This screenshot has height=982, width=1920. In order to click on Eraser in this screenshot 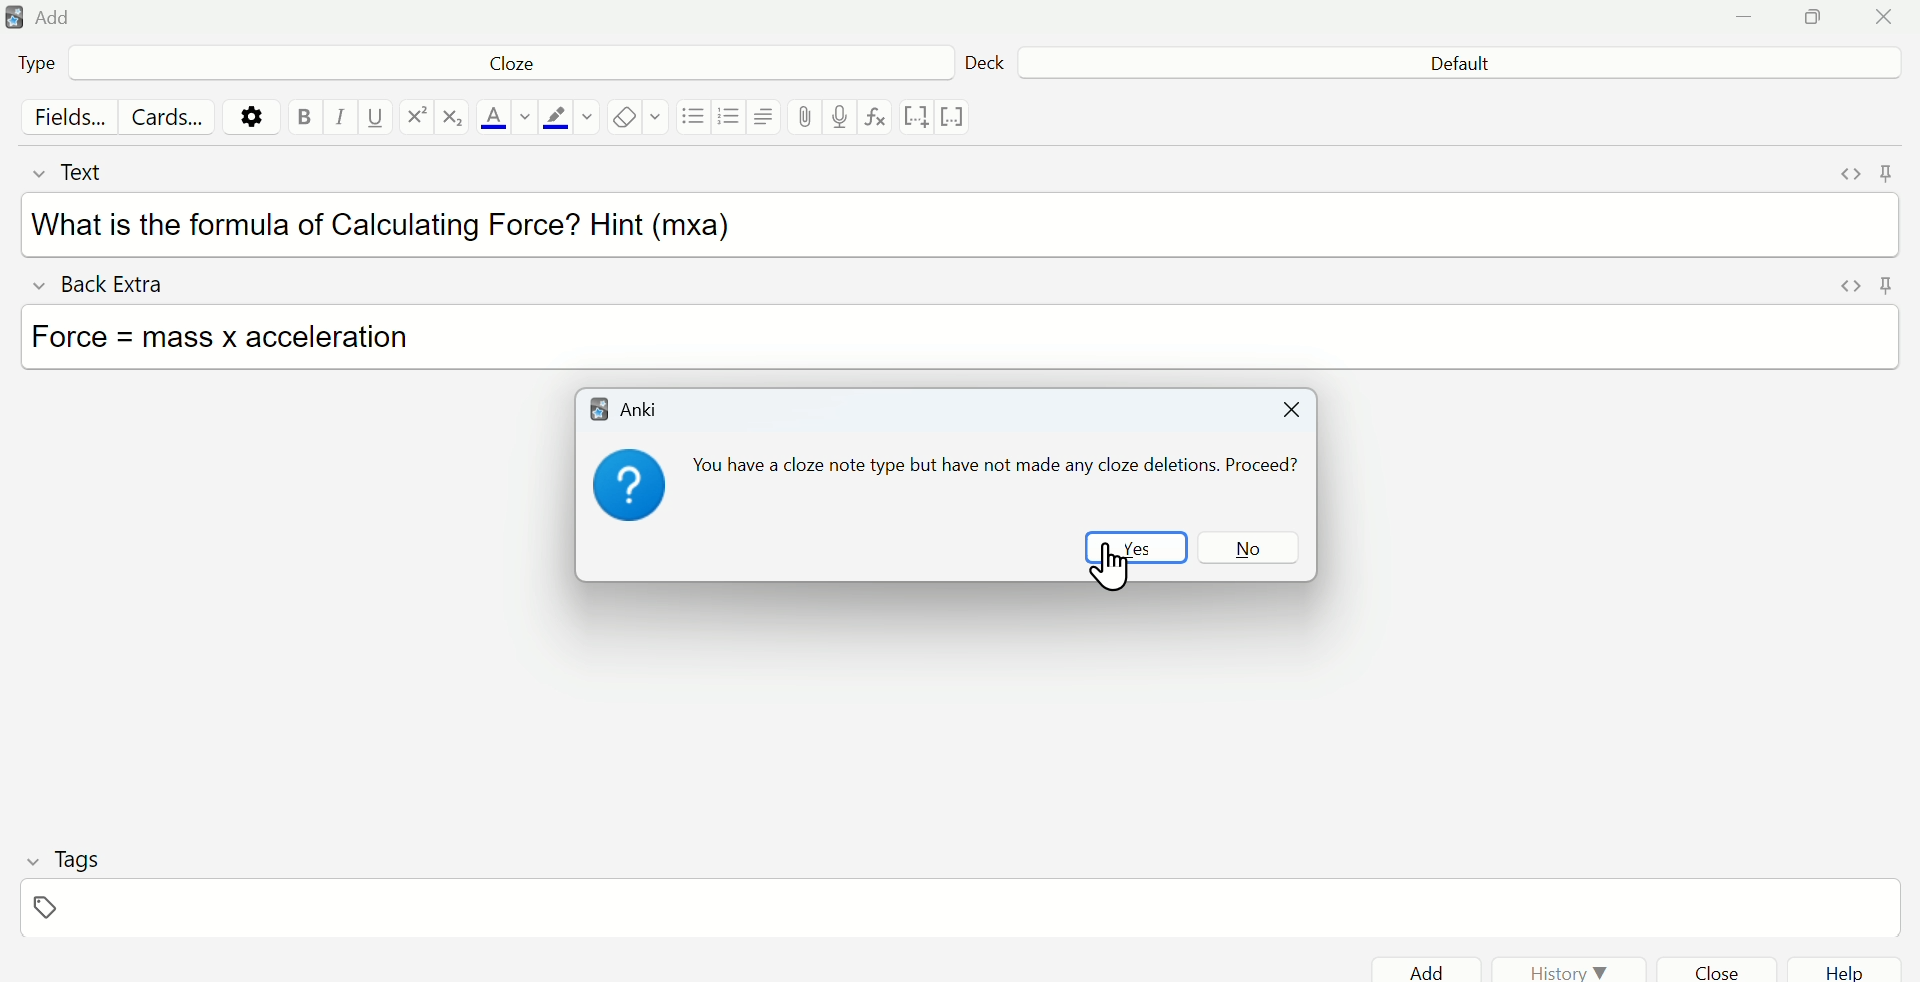, I will do `click(638, 118)`.